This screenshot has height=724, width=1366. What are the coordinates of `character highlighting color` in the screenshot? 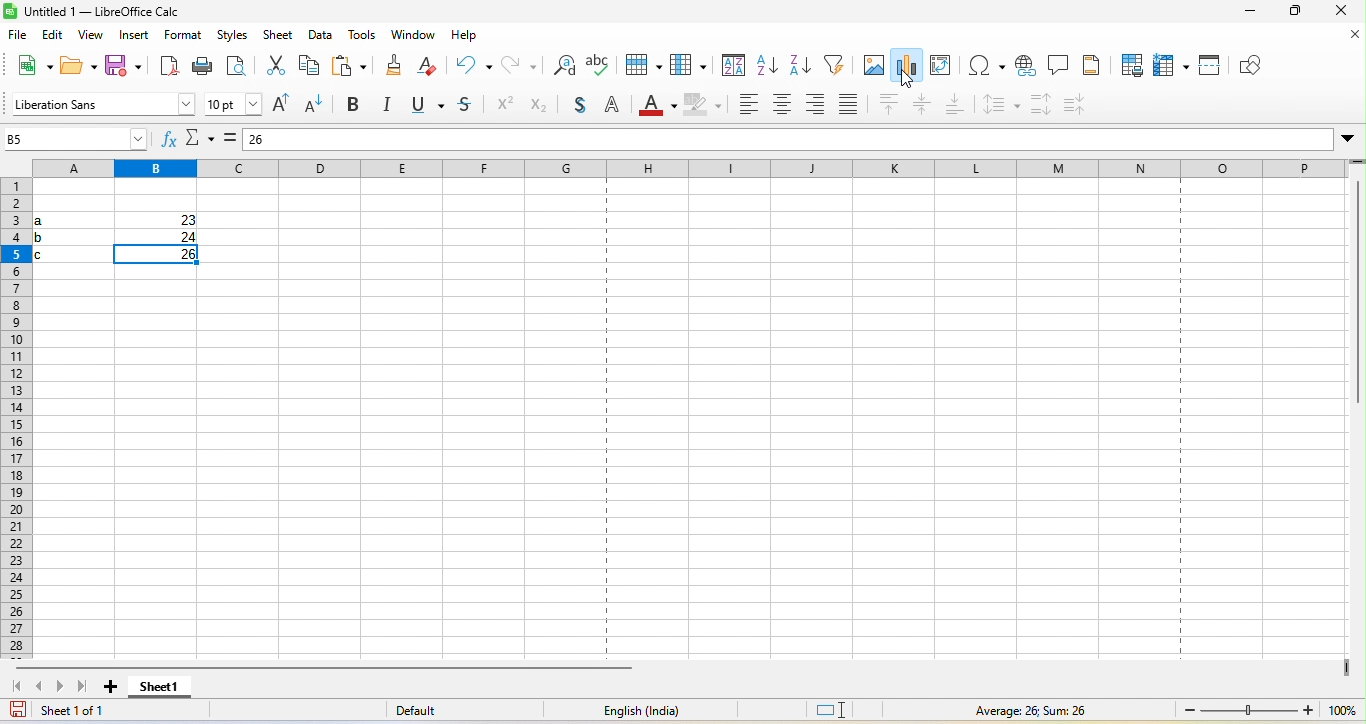 It's located at (701, 102).